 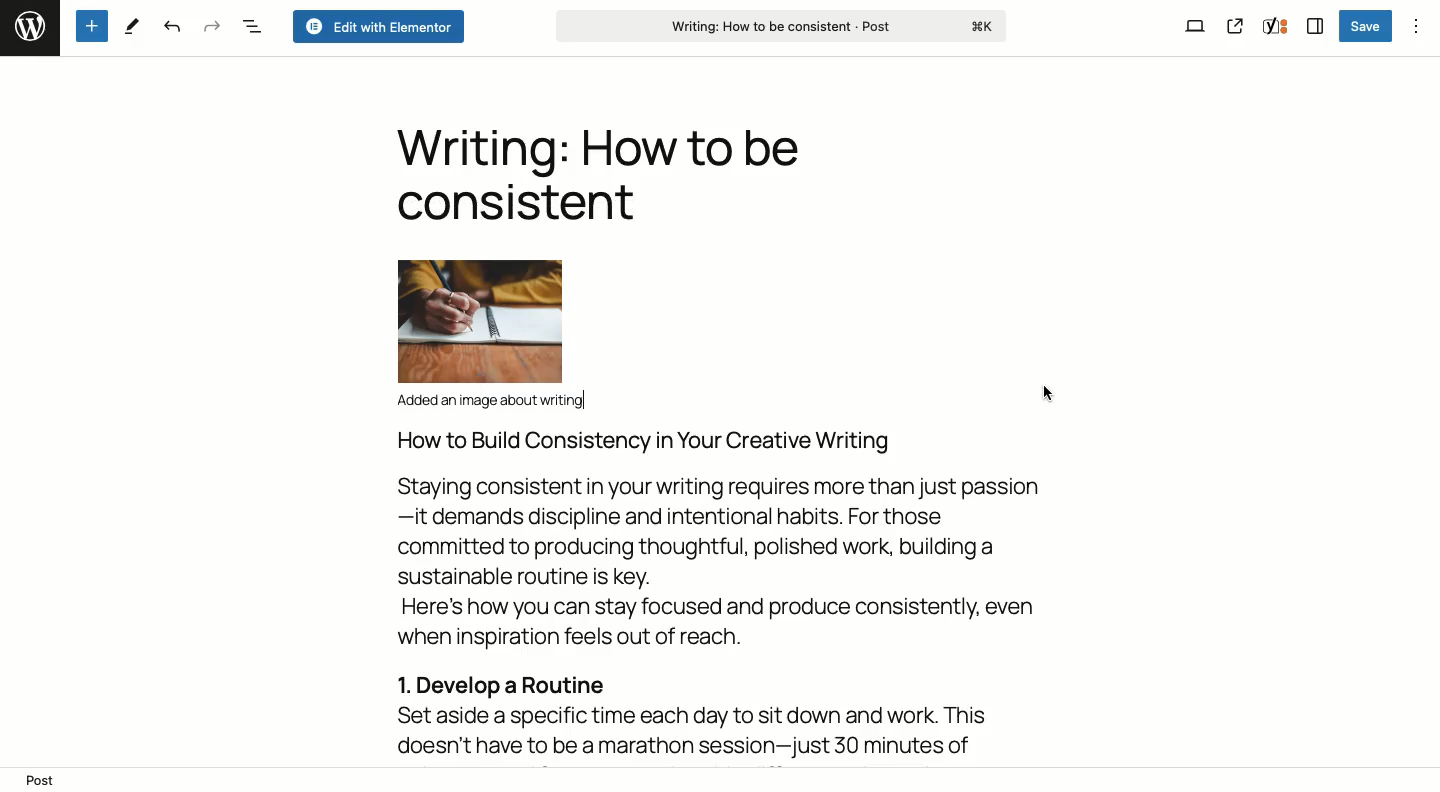 What do you see at coordinates (479, 319) in the screenshot?
I see `Image` at bounding box center [479, 319].